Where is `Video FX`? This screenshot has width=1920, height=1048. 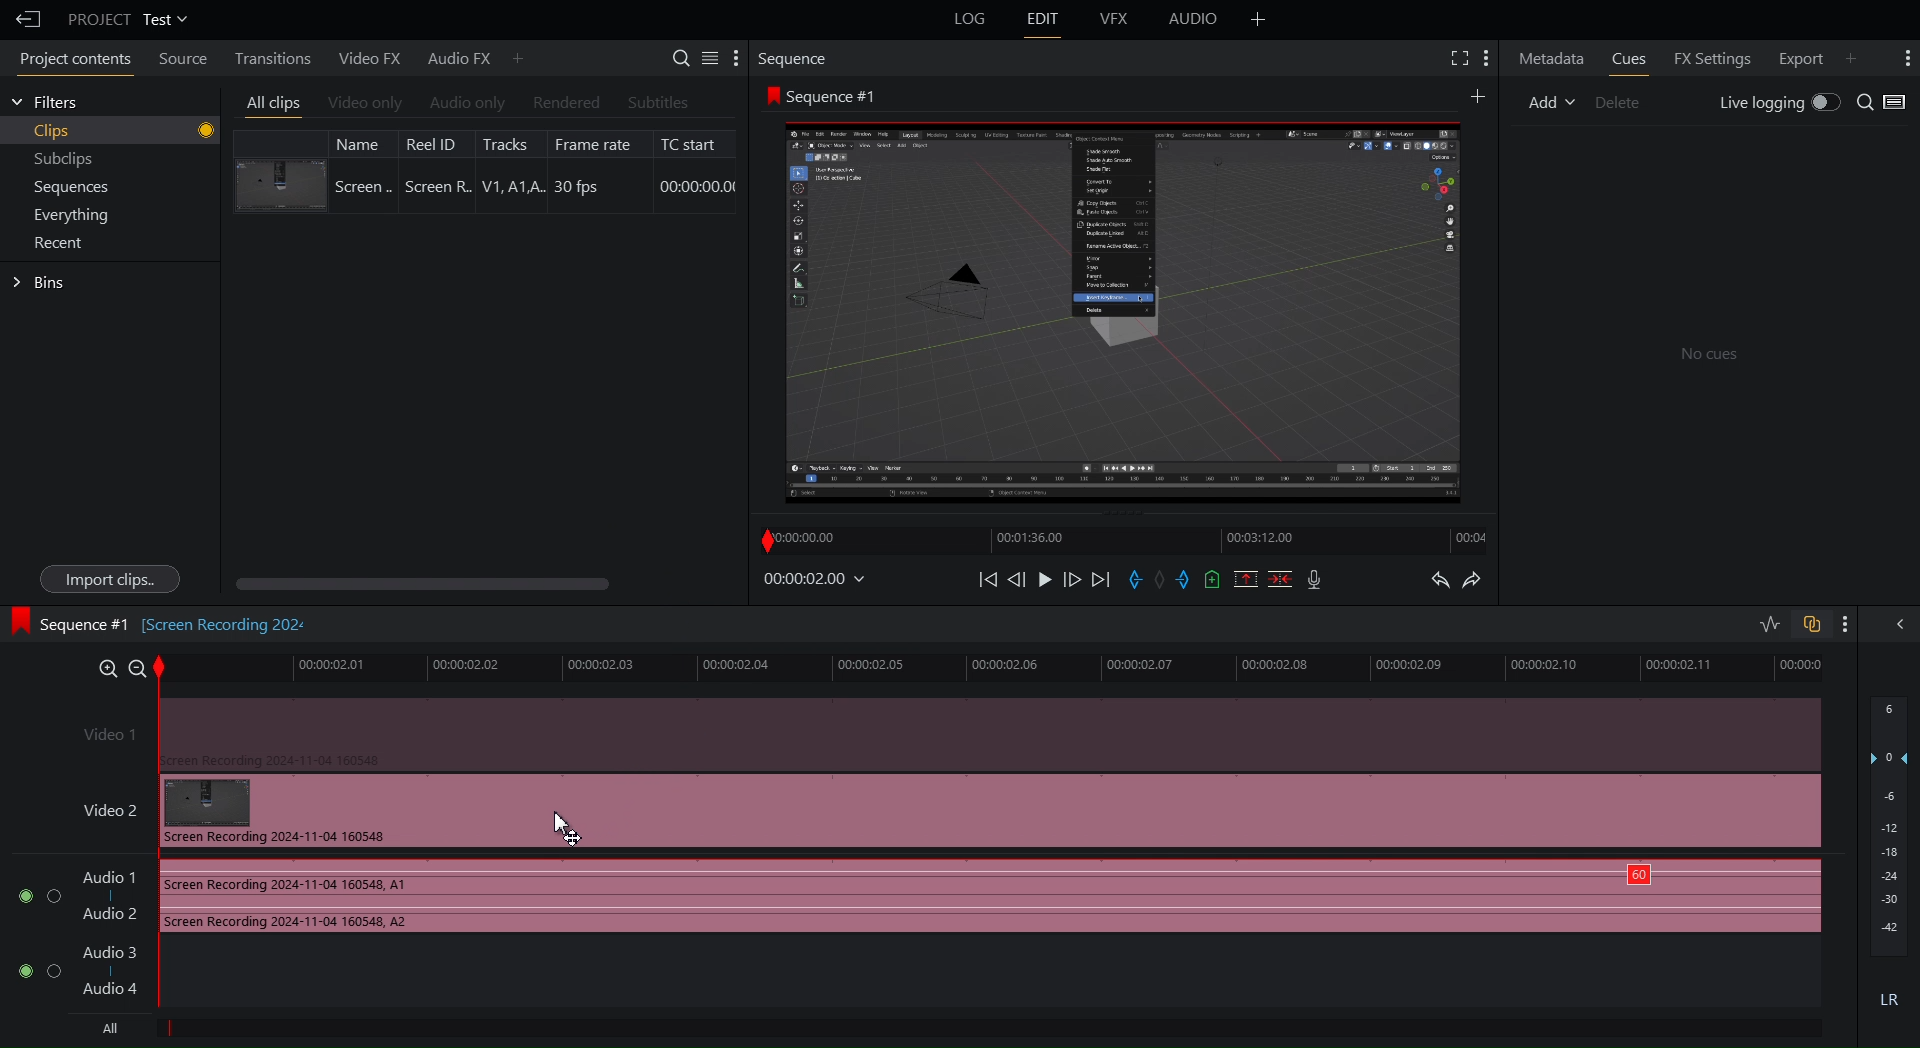
Video FX is located at coordinates (366, 58).